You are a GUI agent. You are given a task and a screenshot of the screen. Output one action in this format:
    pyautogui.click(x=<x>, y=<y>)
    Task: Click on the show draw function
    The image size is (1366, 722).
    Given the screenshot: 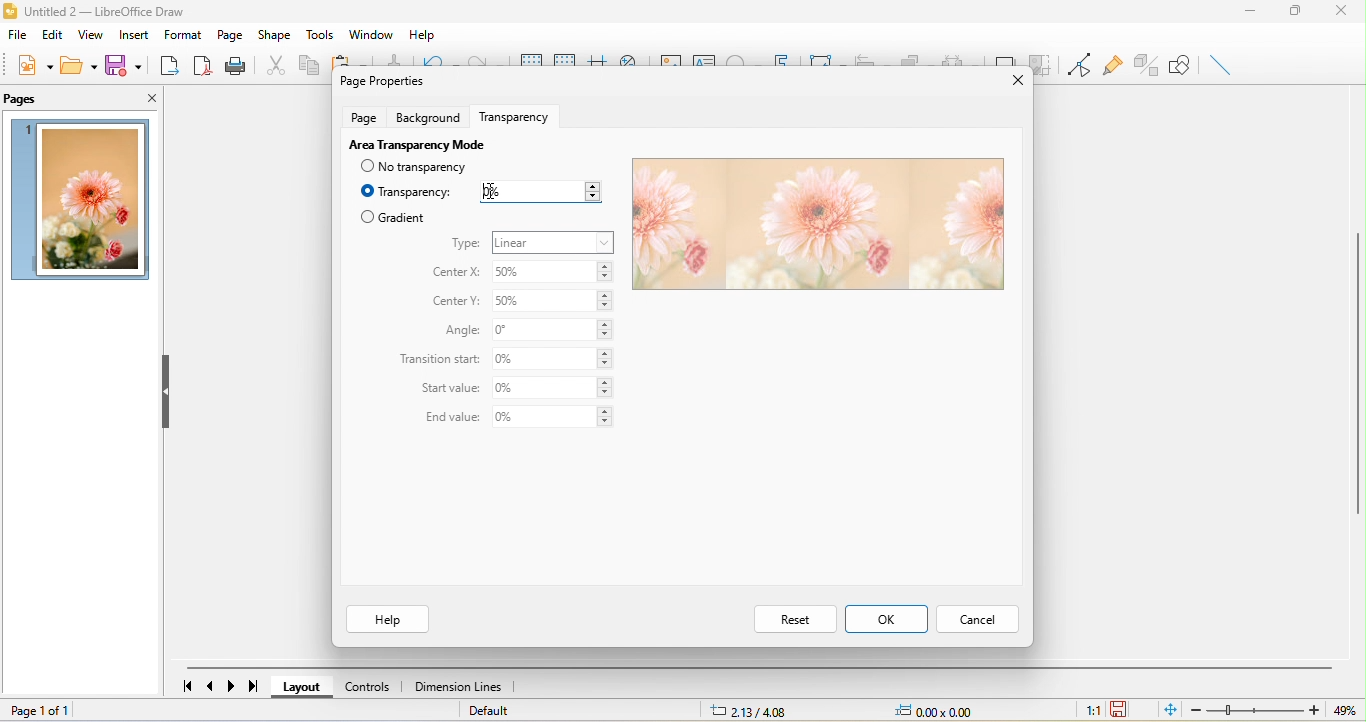 What is the action you would take?
    pyautogui.click(x=1181, y=65)
    